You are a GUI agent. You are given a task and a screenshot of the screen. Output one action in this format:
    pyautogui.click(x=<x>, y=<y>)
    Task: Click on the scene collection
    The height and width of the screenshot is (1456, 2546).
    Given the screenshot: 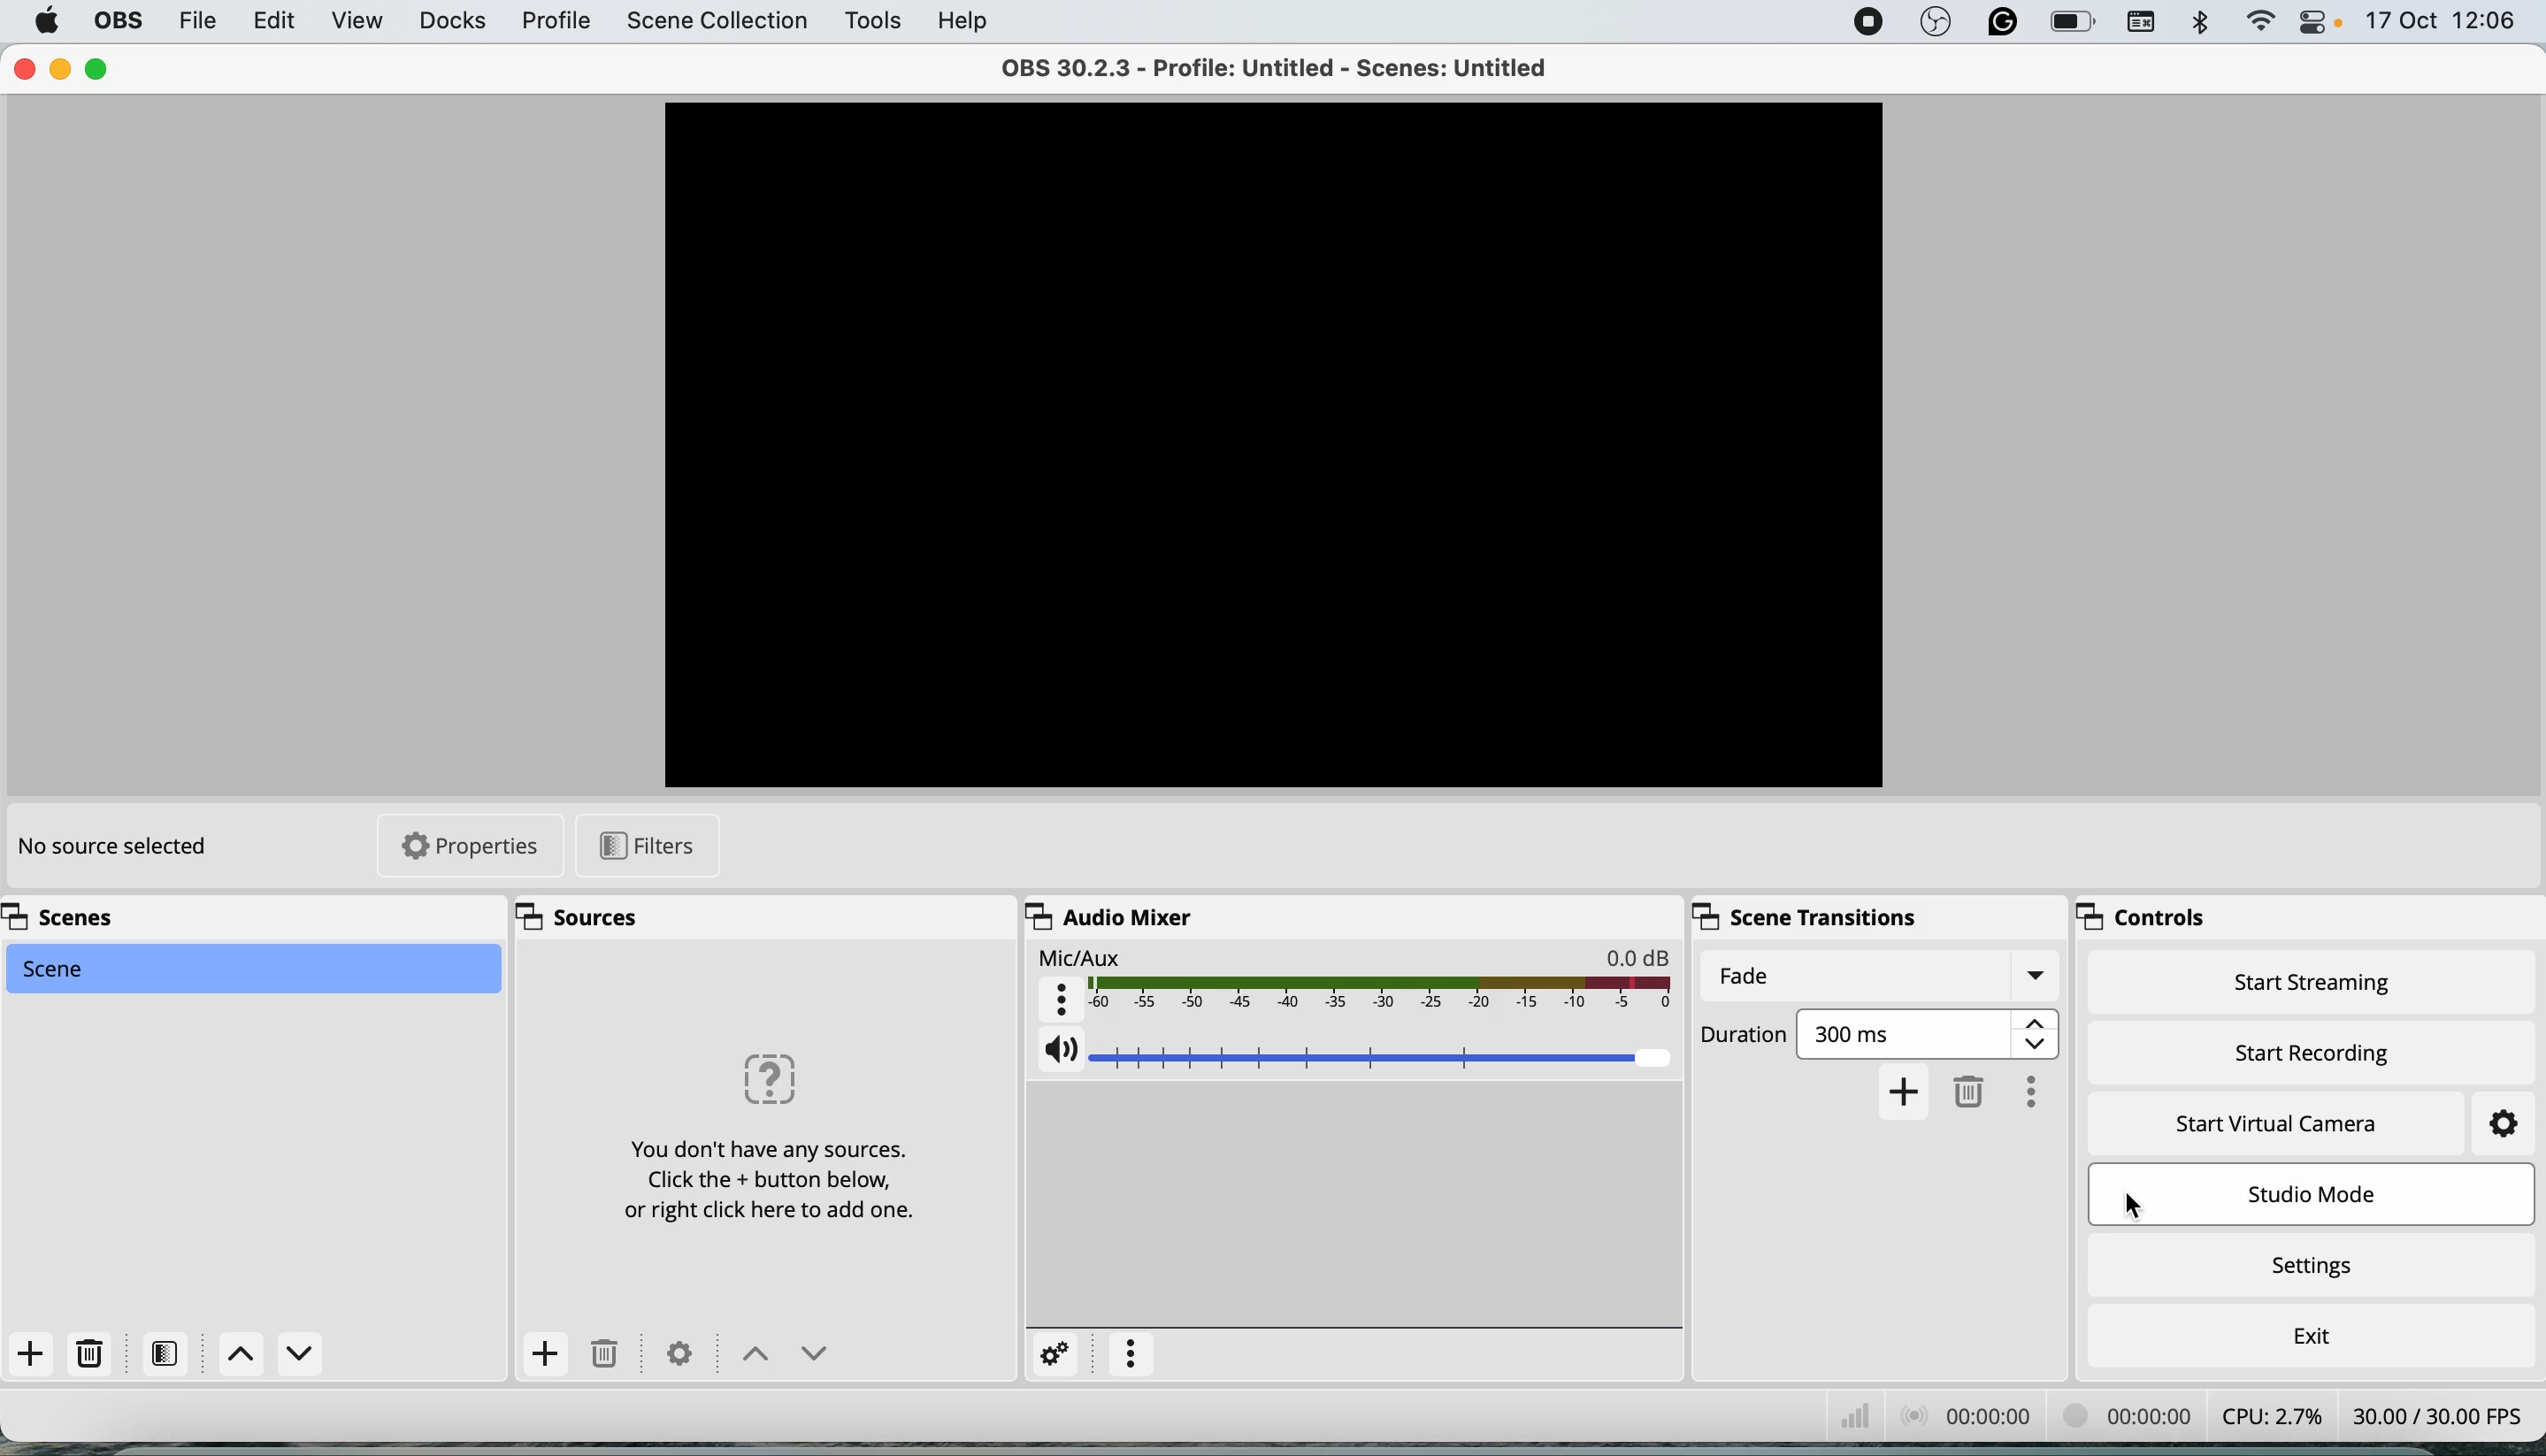 What is the action you would take?
    pyautogui.click(x=717, y=24)
    